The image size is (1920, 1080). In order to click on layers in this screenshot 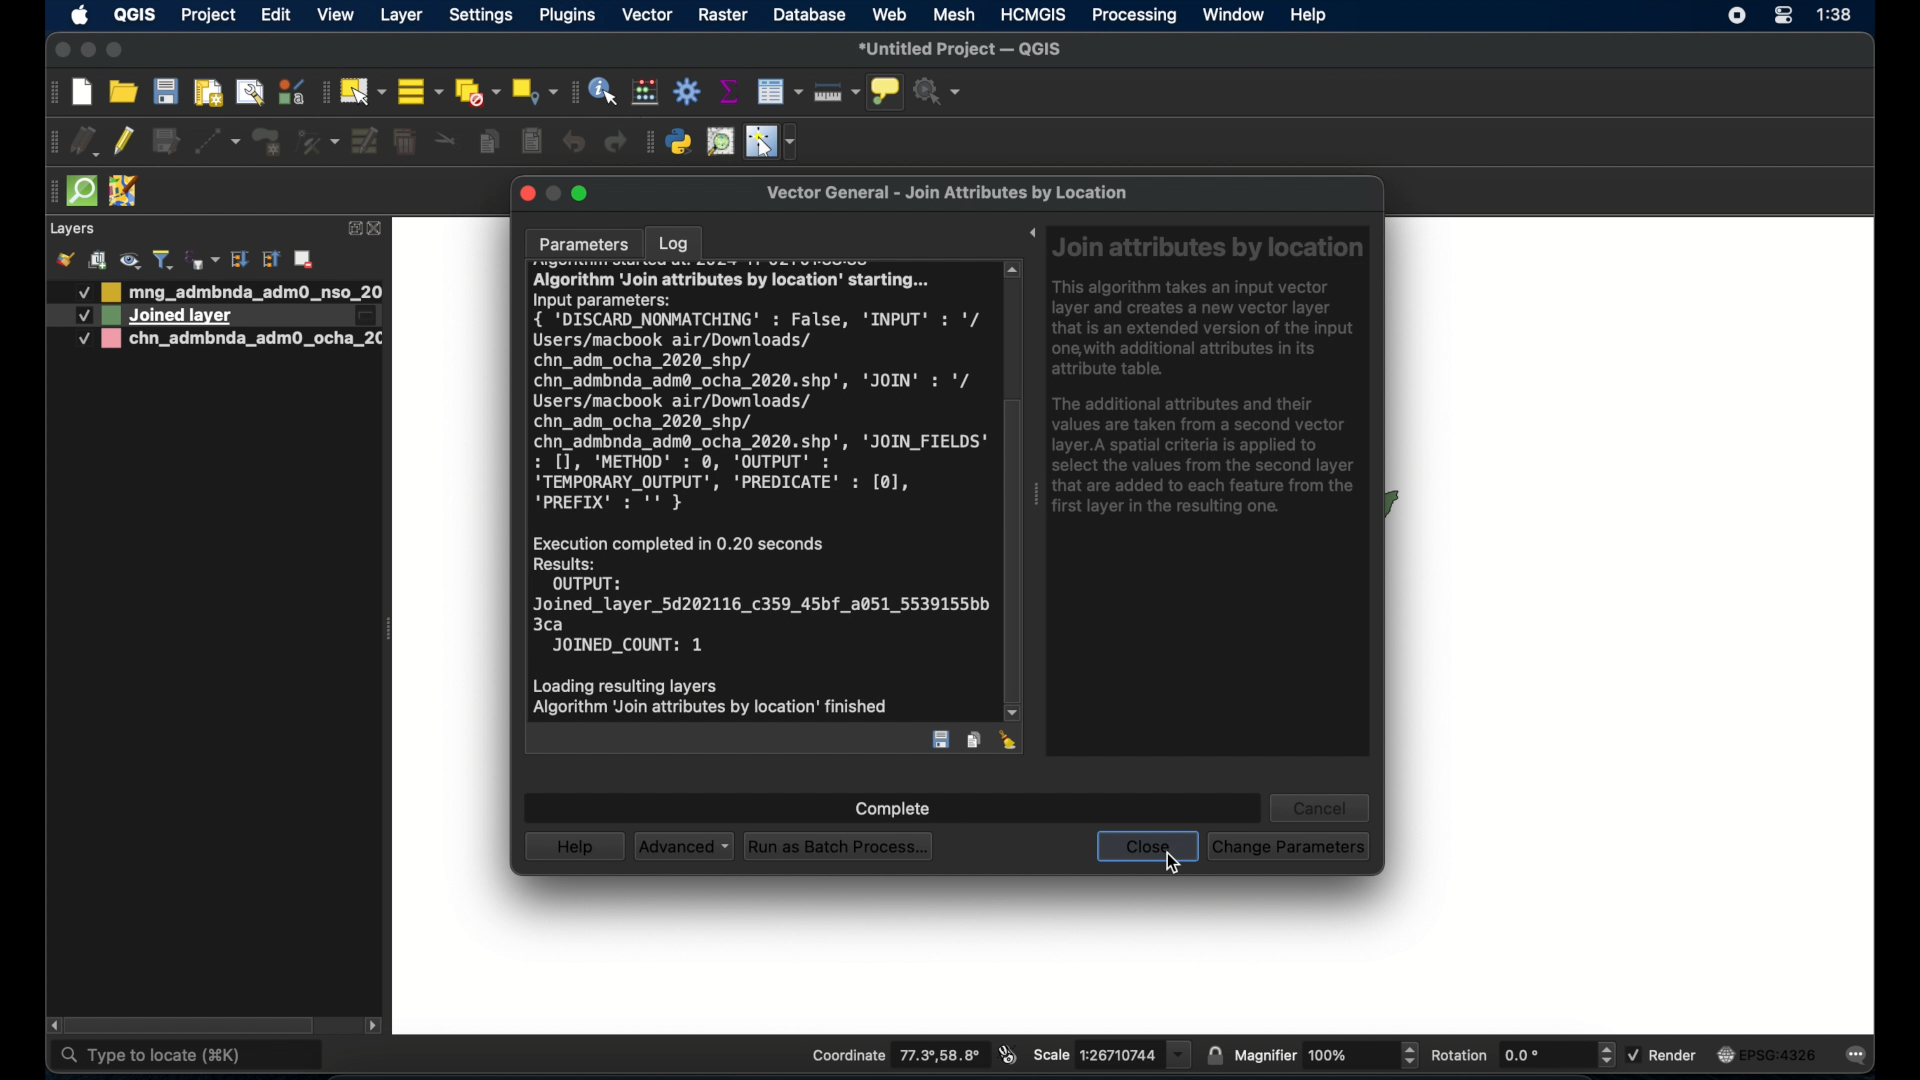, I will do `click(71, 229)`.